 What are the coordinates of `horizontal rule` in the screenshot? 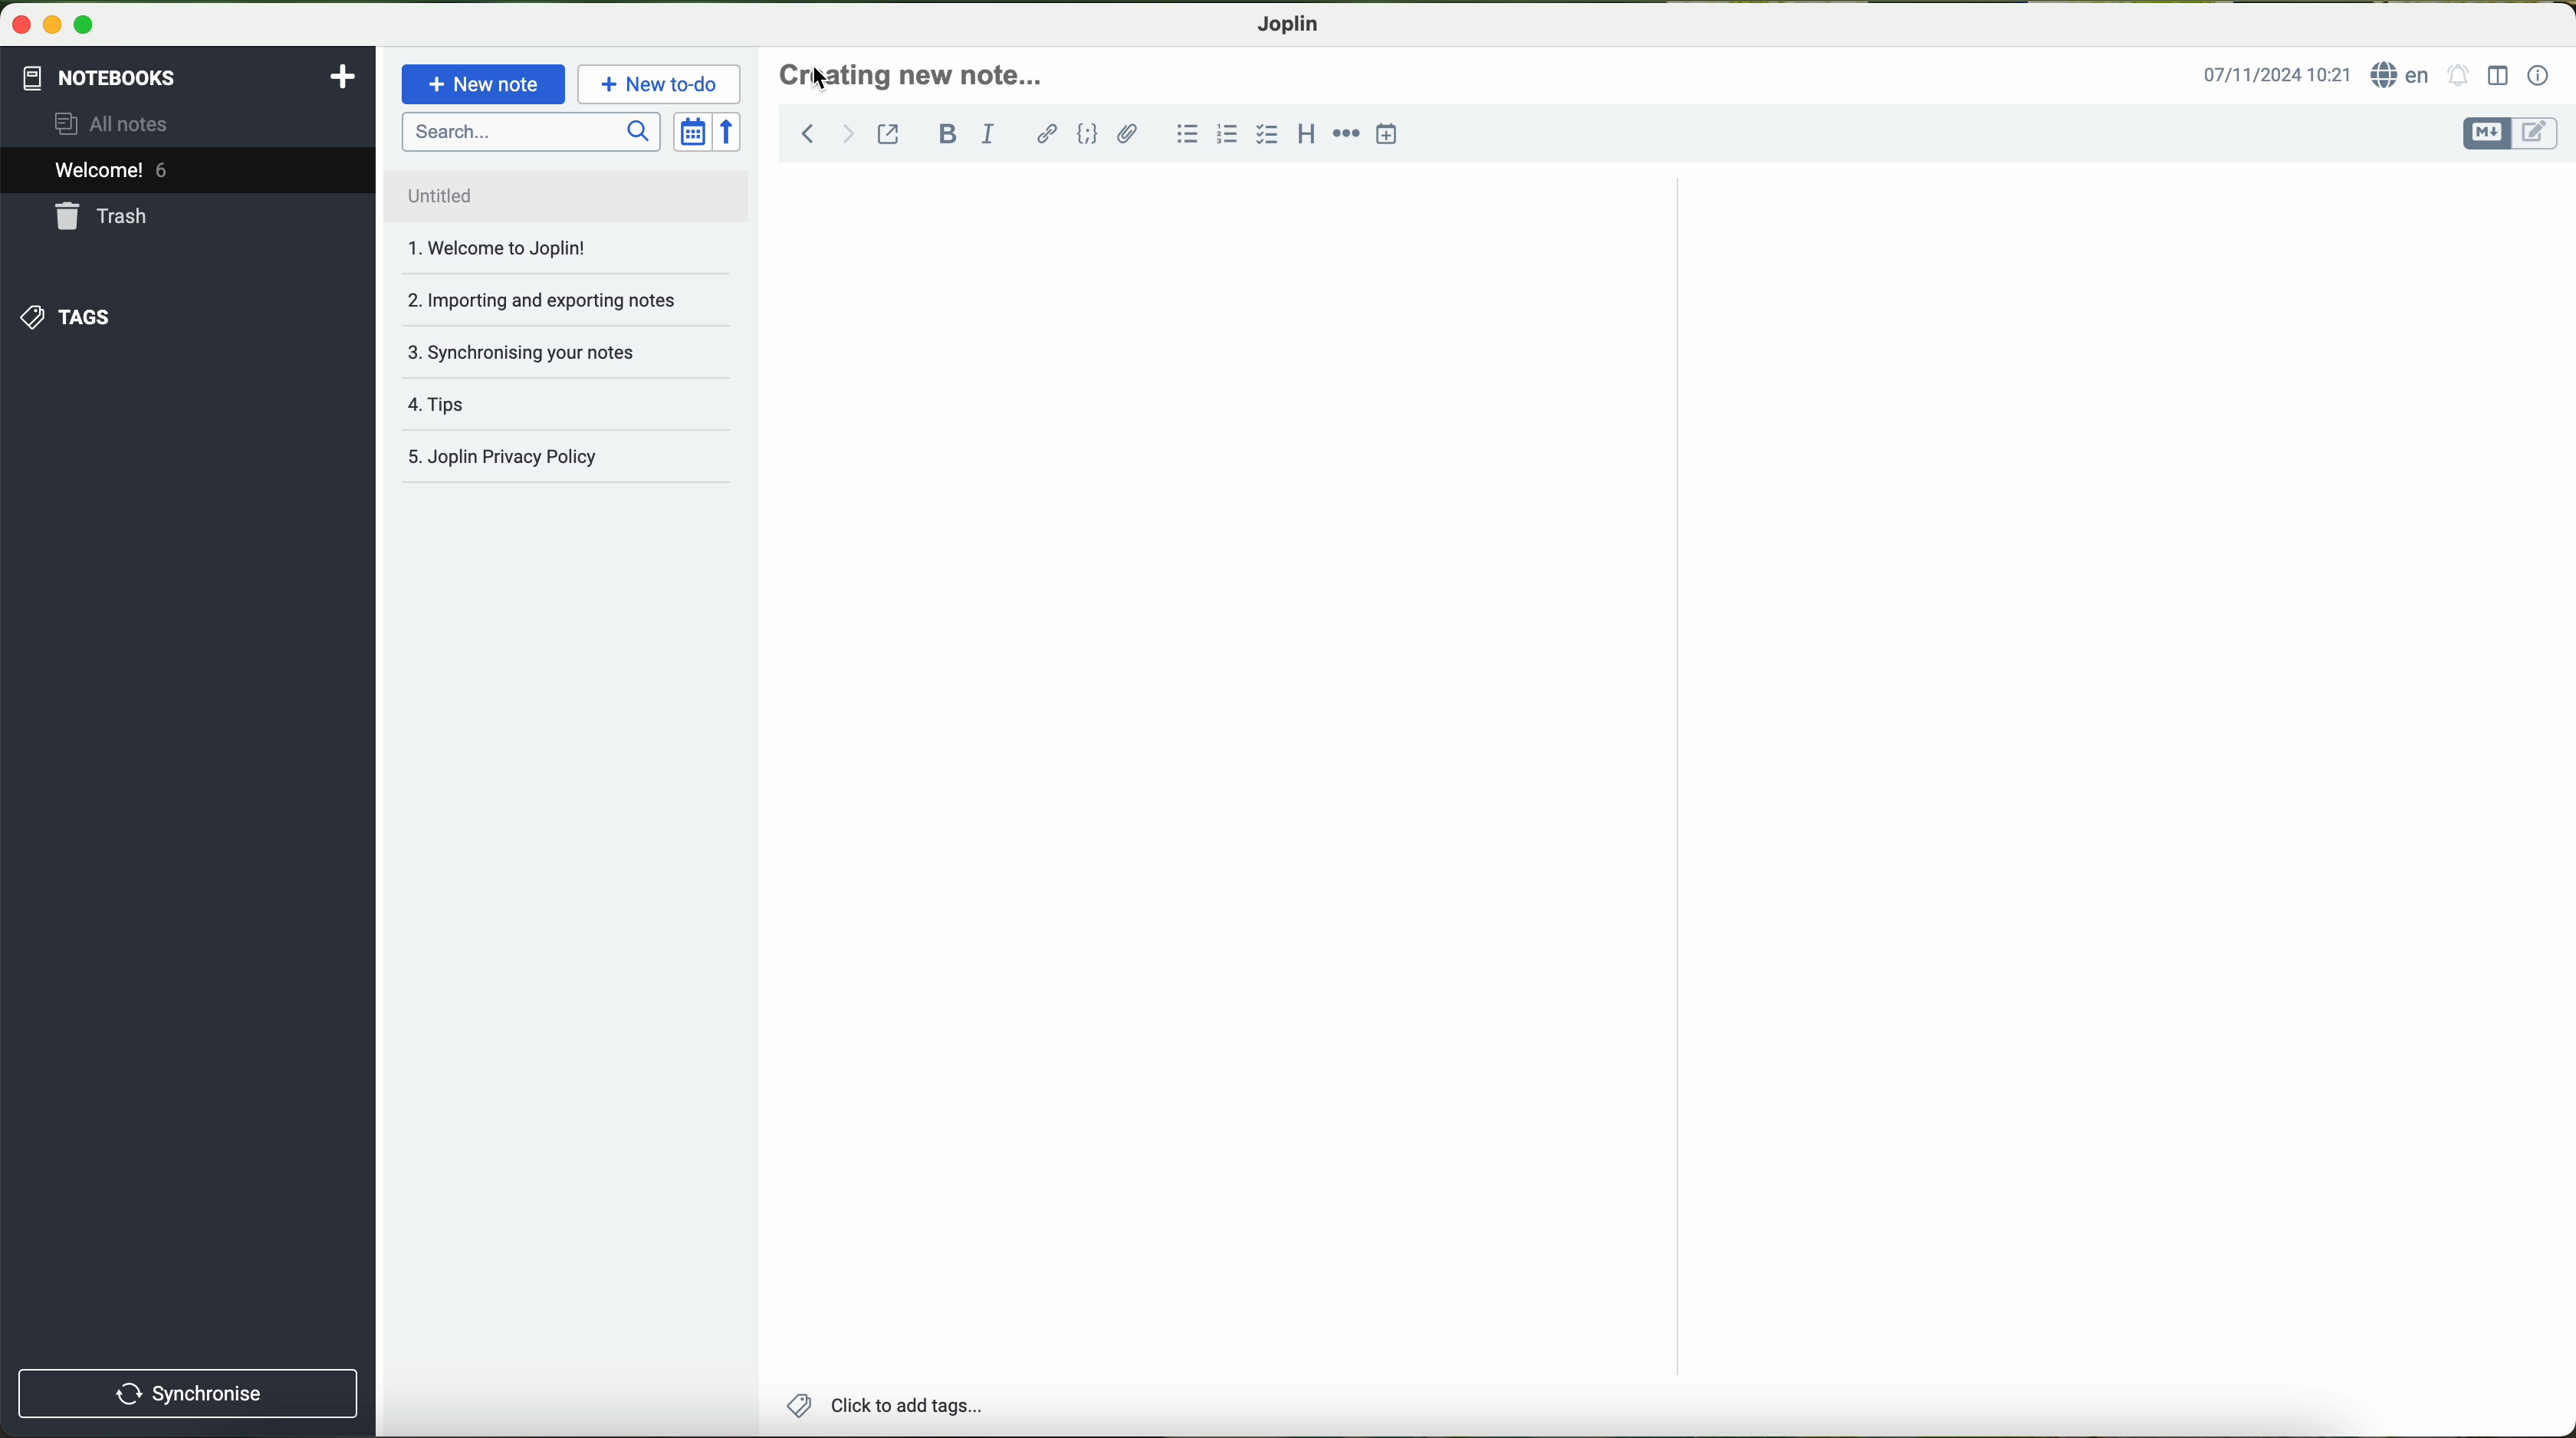 It's located at (1346, 135).